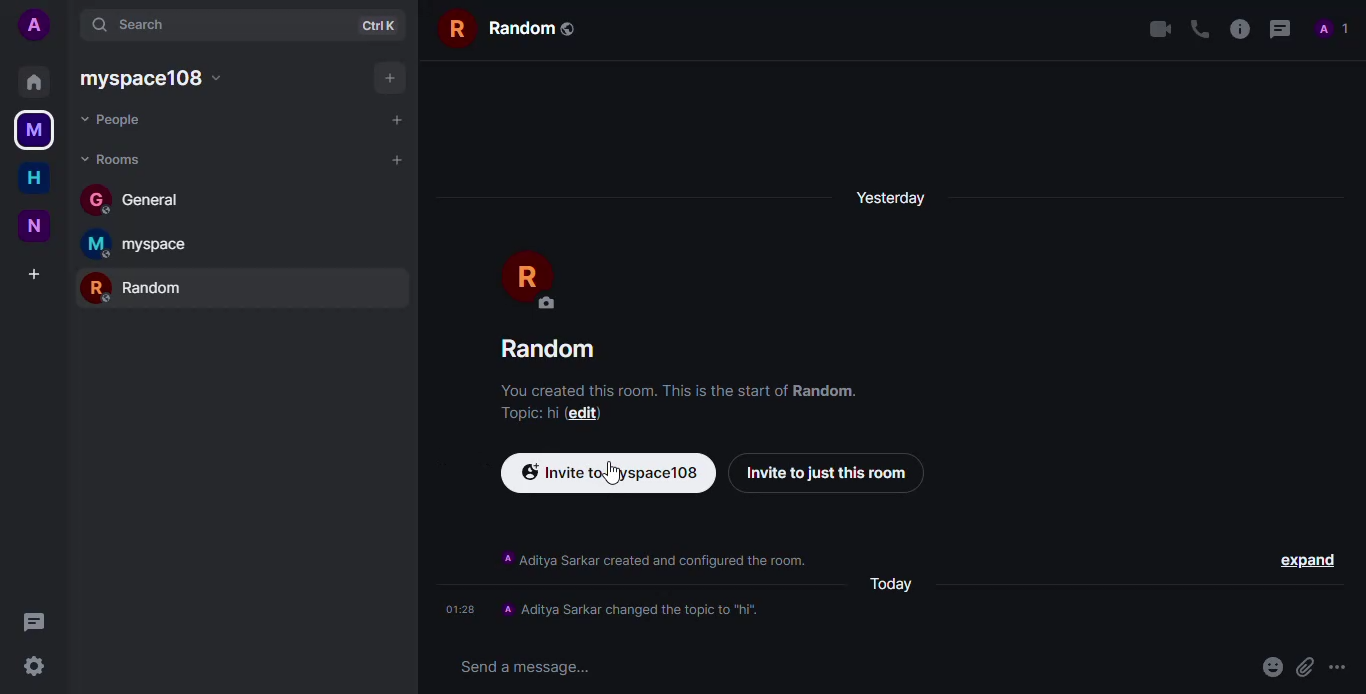 This screenshot has height=694, width=1366. I want to click on threads, so click(38, 622).